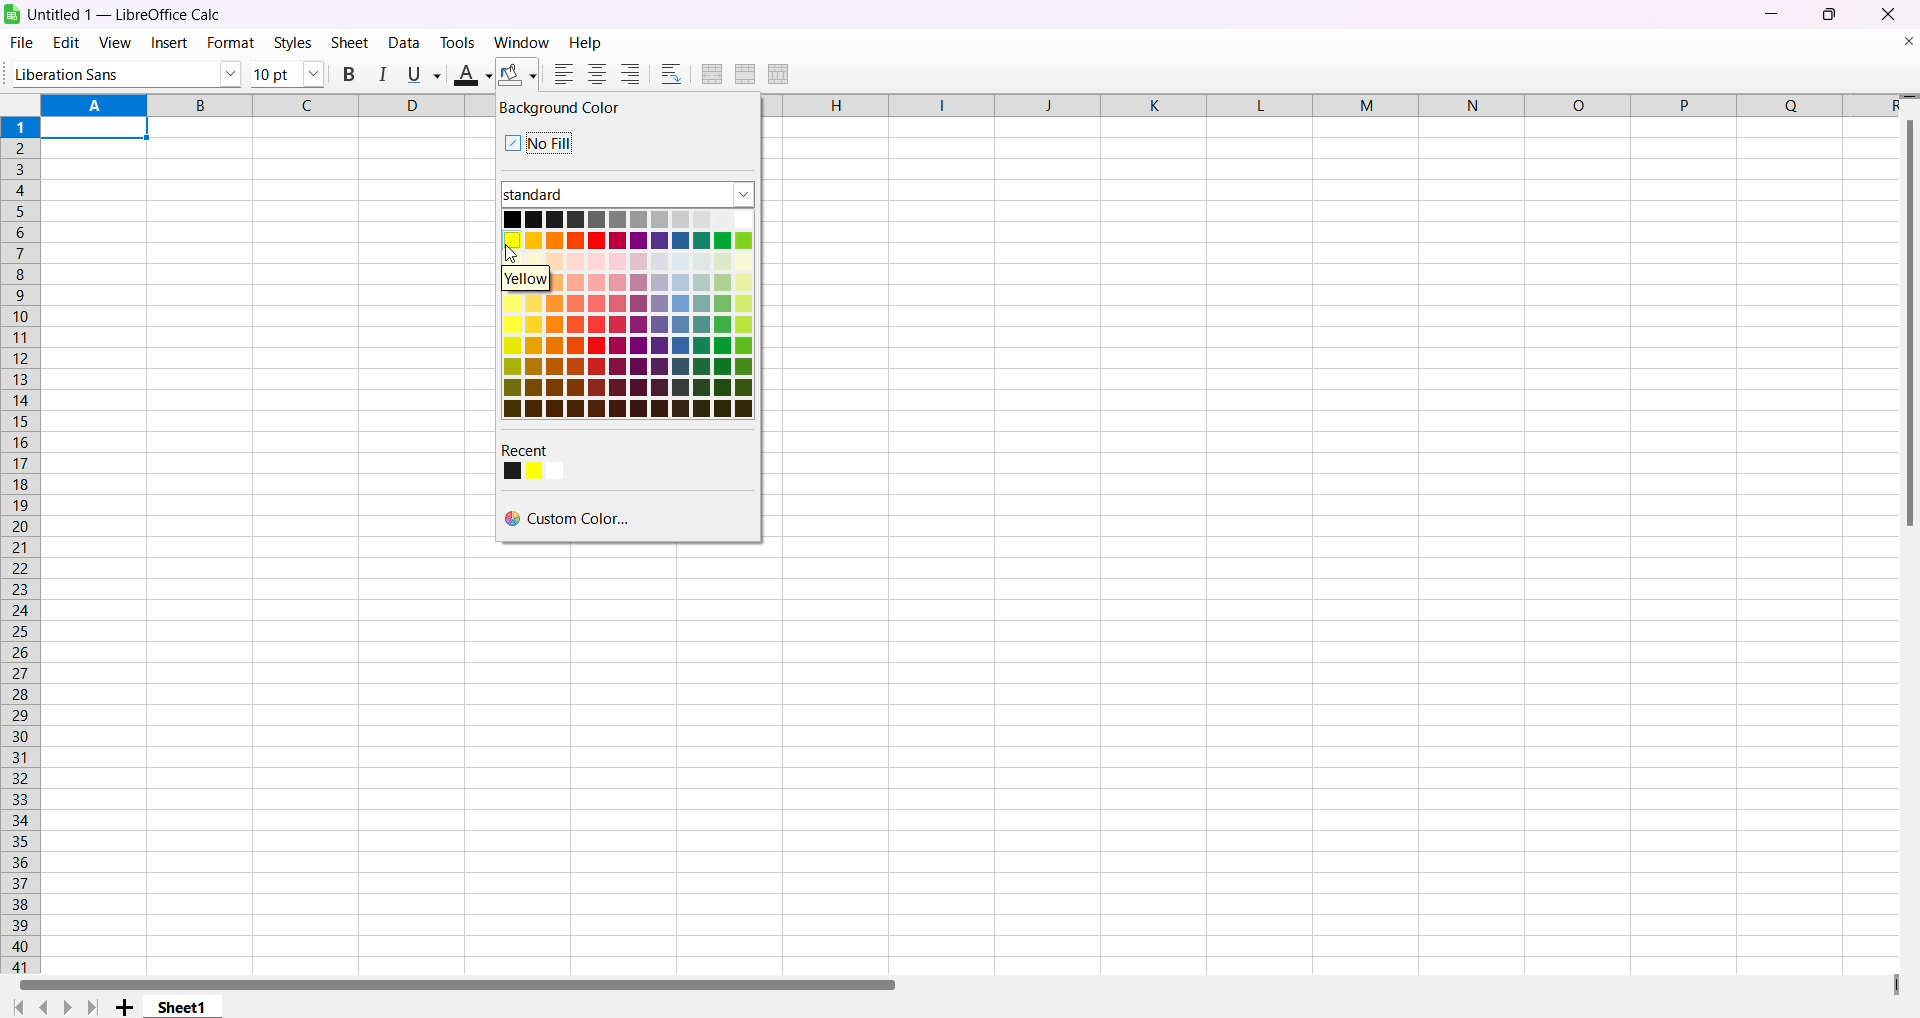 The image size is (1920, 1018). What do you see at coordinates (15, 15) in the screenshot?
I see `logo` at bounding box center [15, 15].